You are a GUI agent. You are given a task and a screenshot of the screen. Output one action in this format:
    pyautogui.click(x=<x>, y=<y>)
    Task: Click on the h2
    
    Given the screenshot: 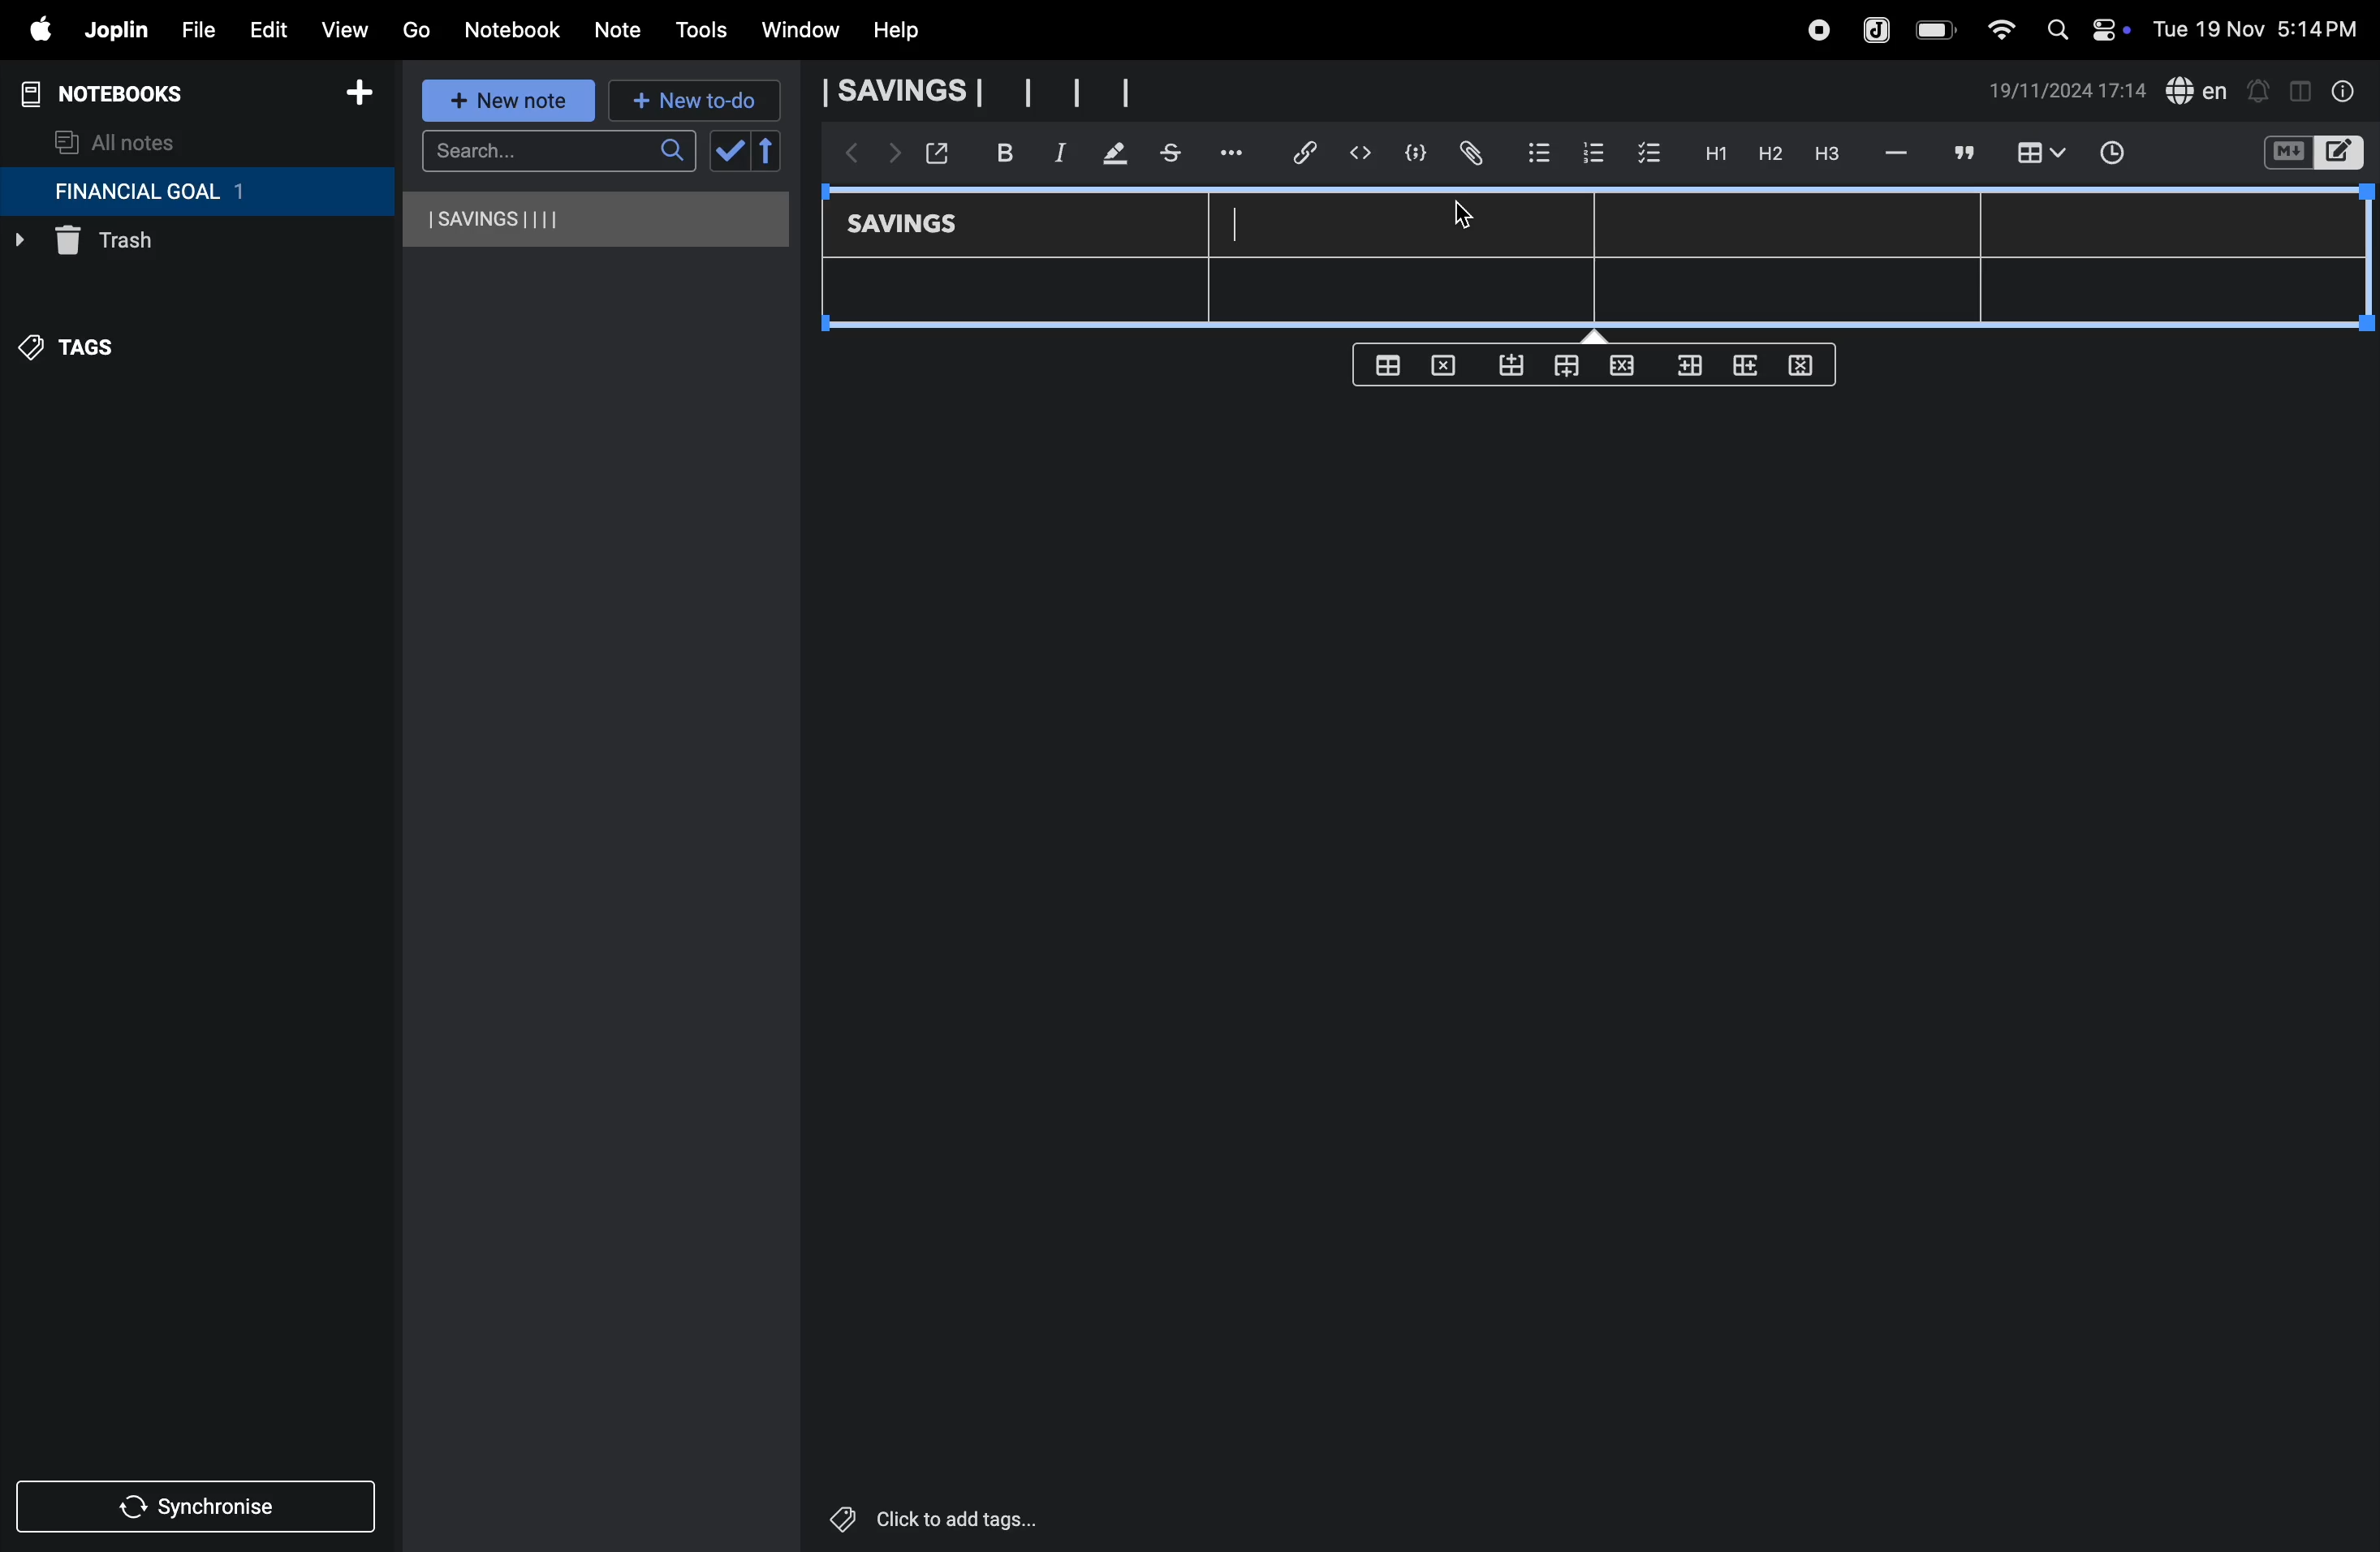 What is the action you would take?
    pyautogui.click(x=1768, y=153)
    